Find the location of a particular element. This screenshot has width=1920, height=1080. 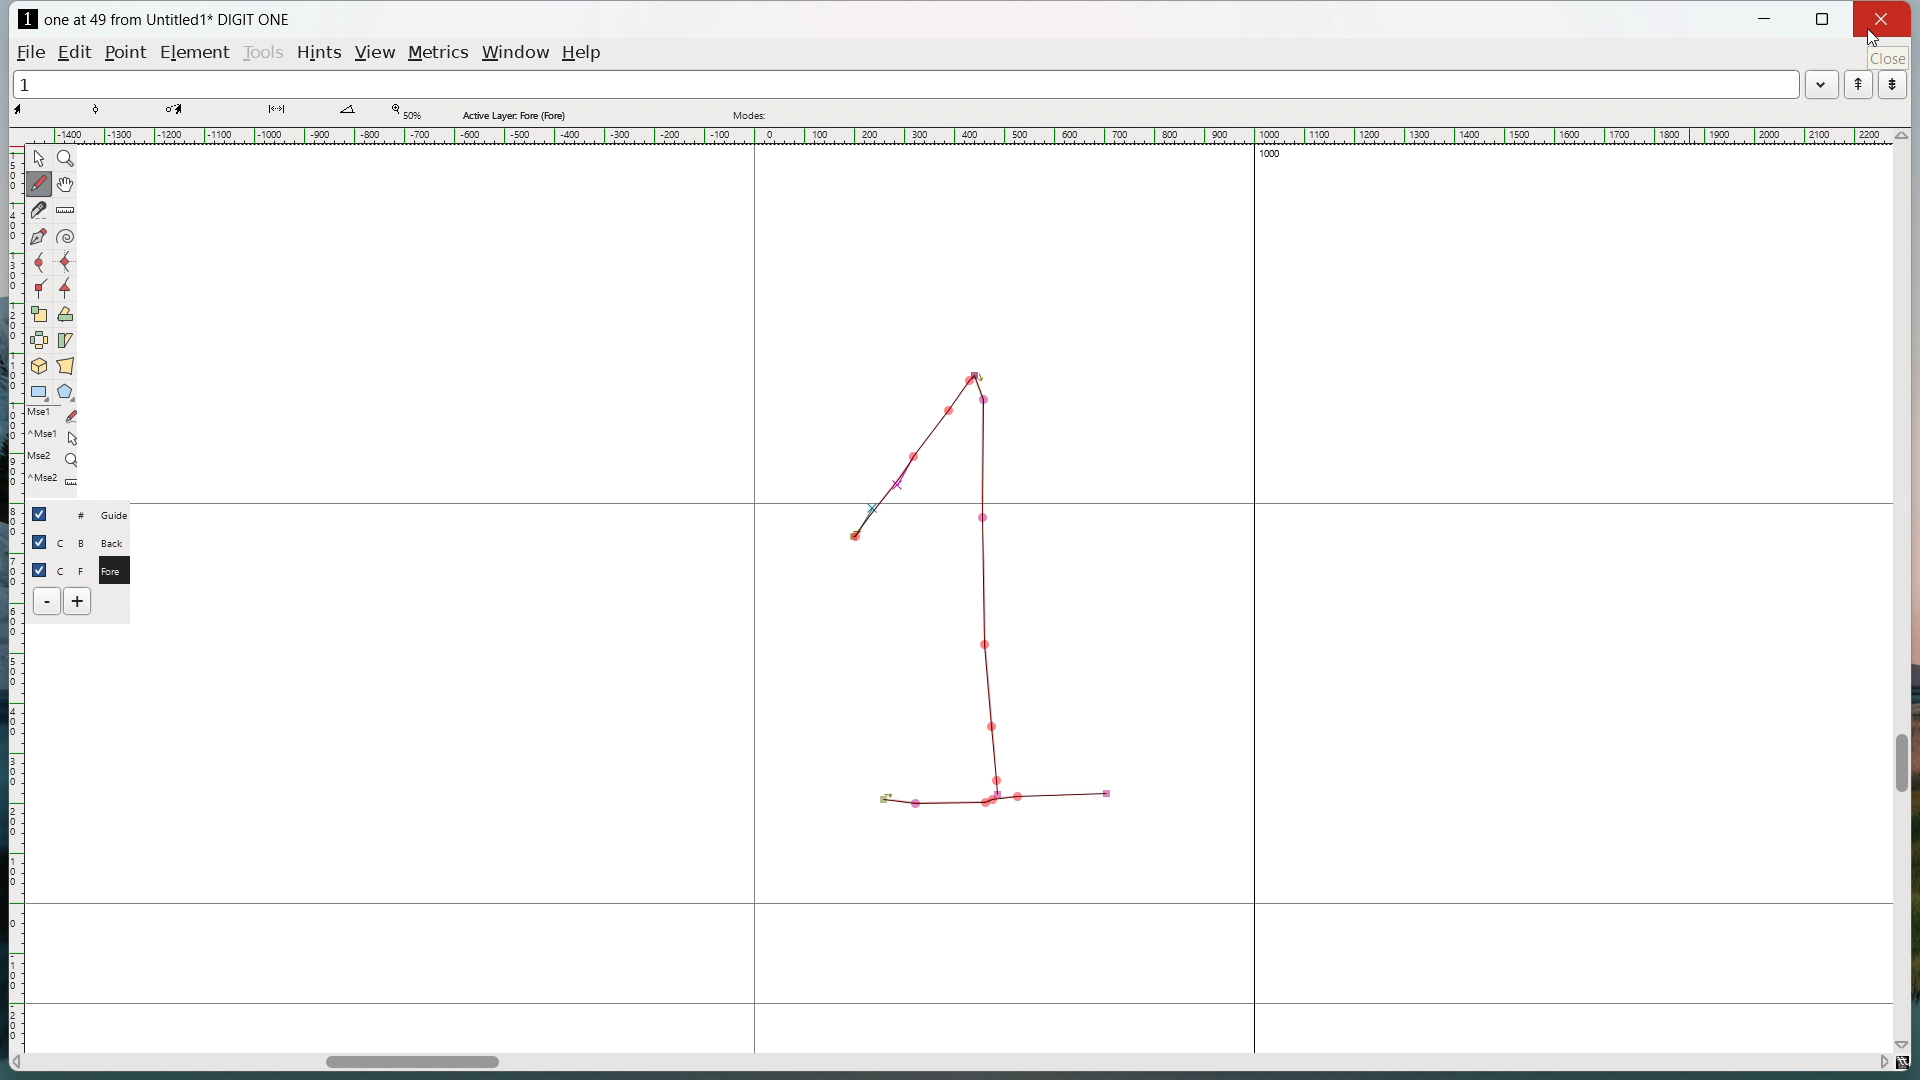

Complete Sketching 1 is located at coordinates (972, 582).